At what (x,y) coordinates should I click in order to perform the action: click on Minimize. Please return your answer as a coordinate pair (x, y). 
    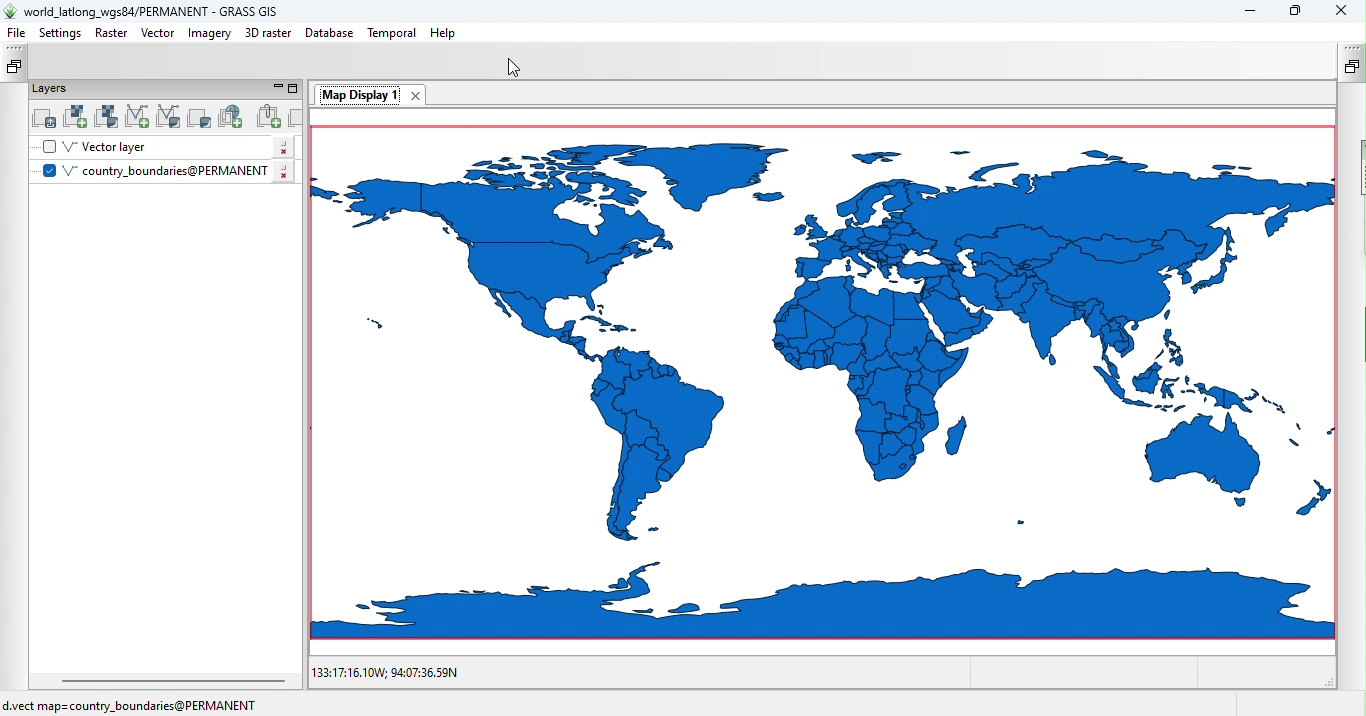
    Looking at the image, I should click on (1249, 10).